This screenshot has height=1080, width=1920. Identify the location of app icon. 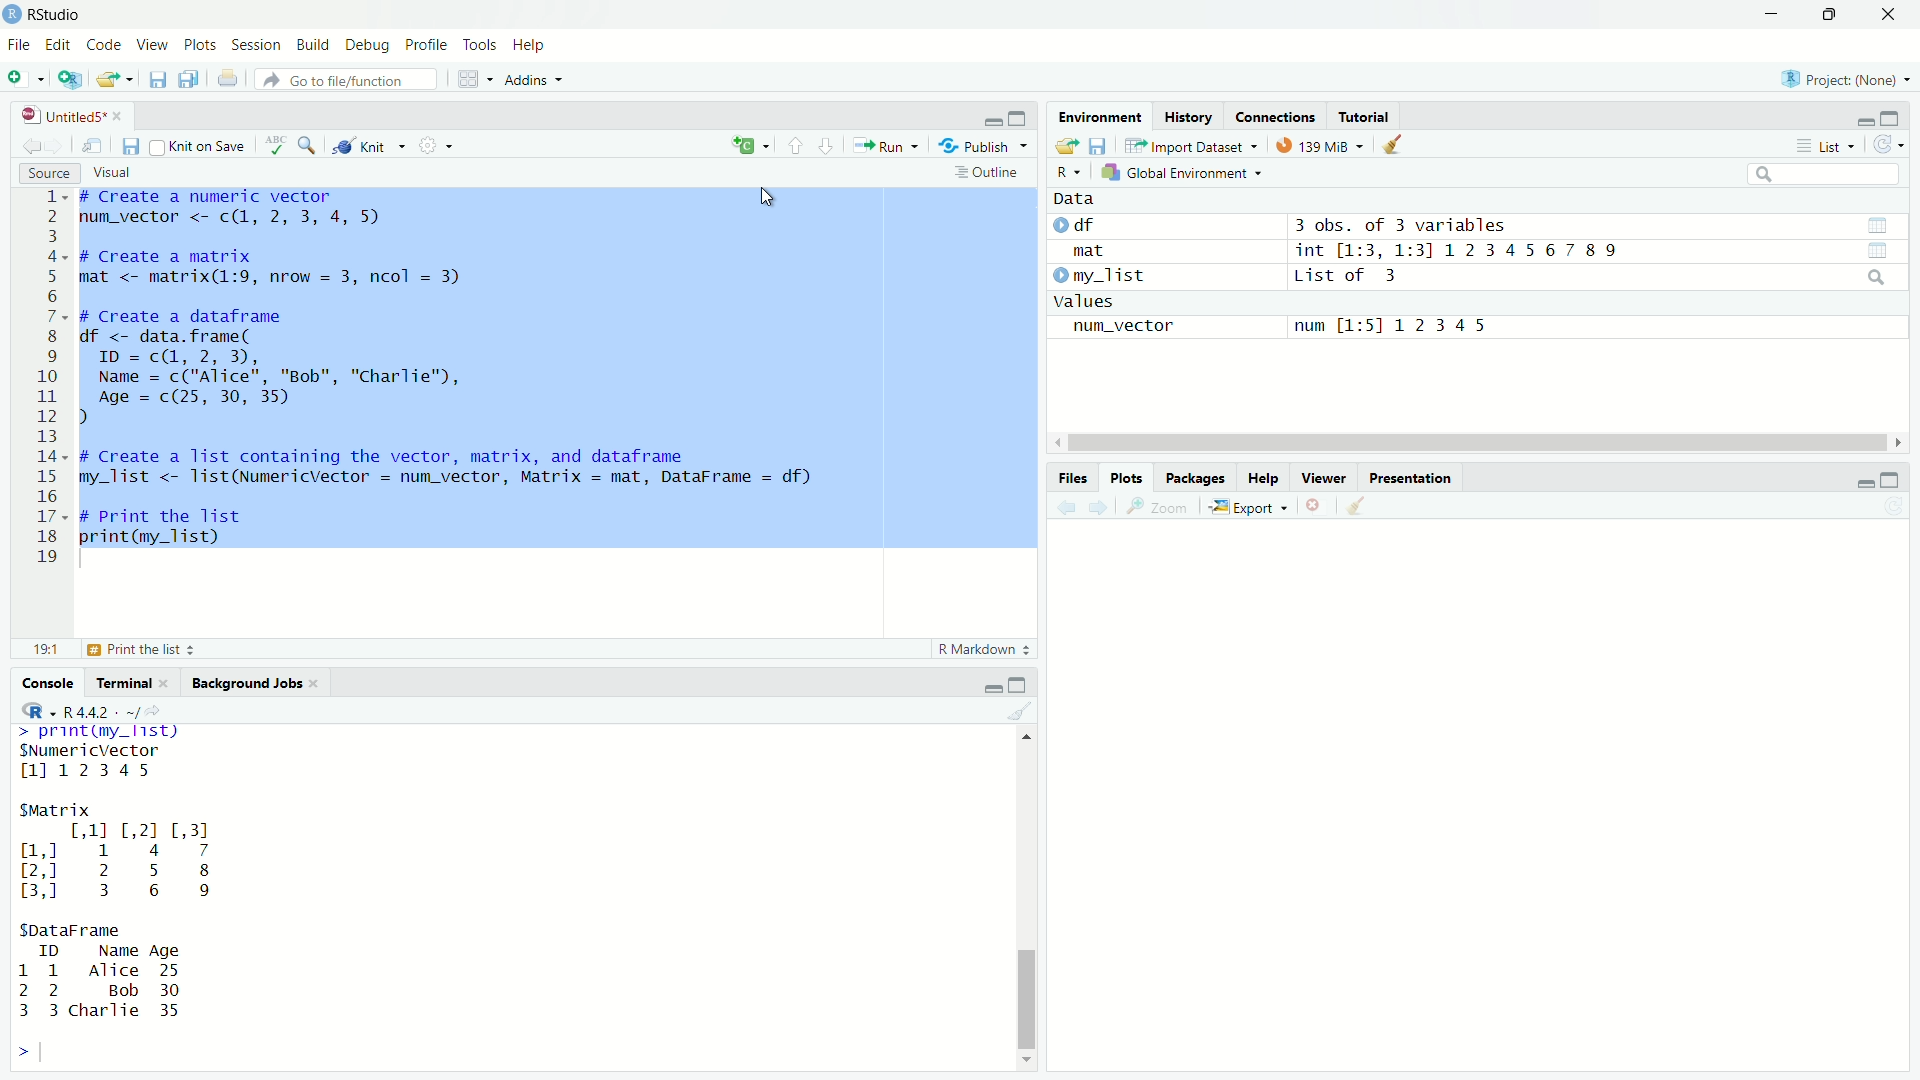
(13, 13).